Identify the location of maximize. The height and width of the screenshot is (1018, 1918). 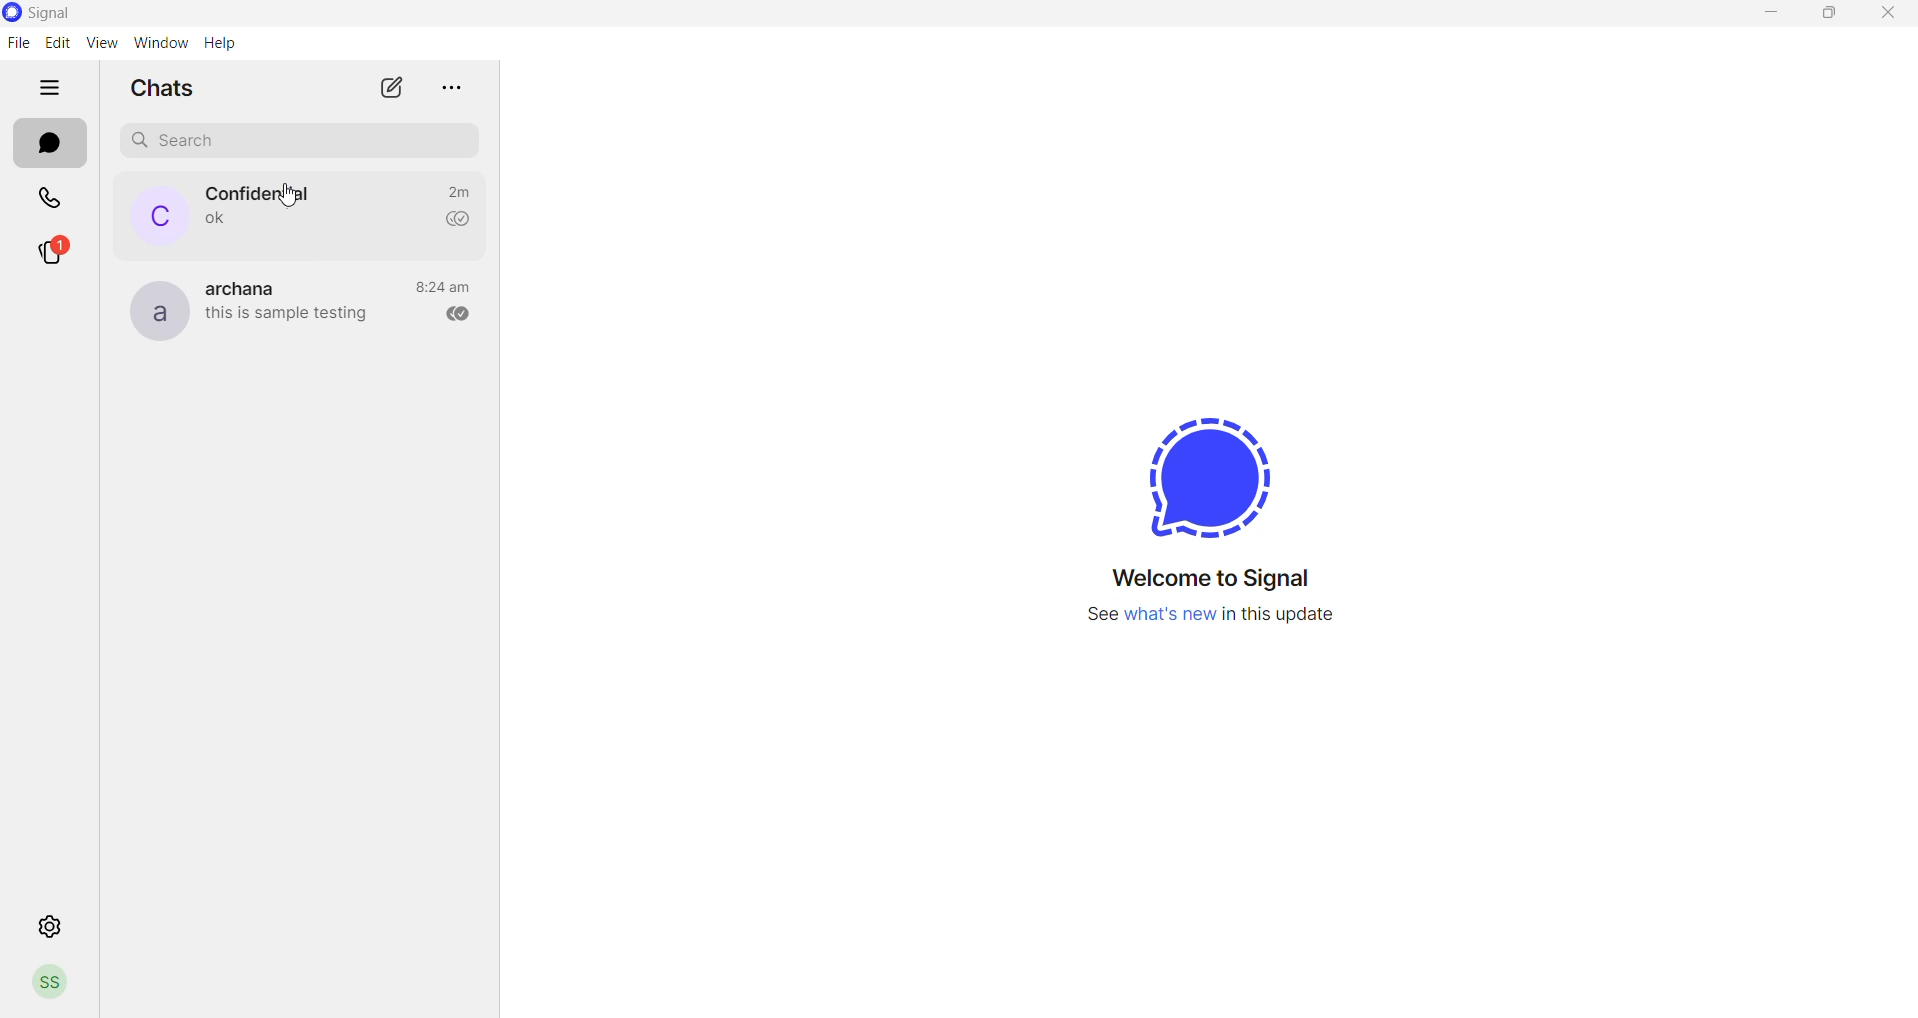
(1830, 17).